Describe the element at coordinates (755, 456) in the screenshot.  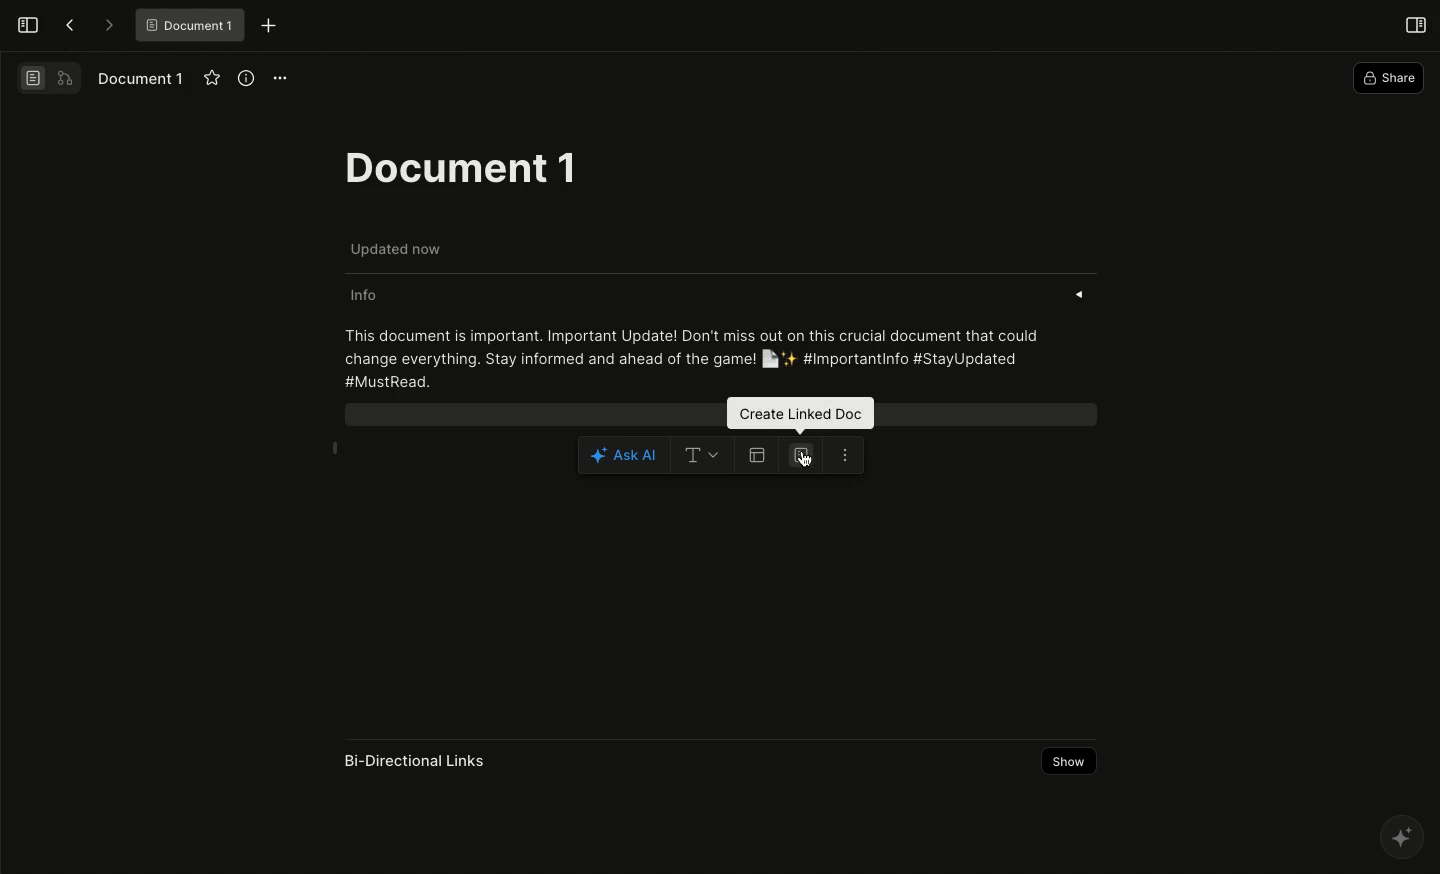
I see `Create table` at that location.